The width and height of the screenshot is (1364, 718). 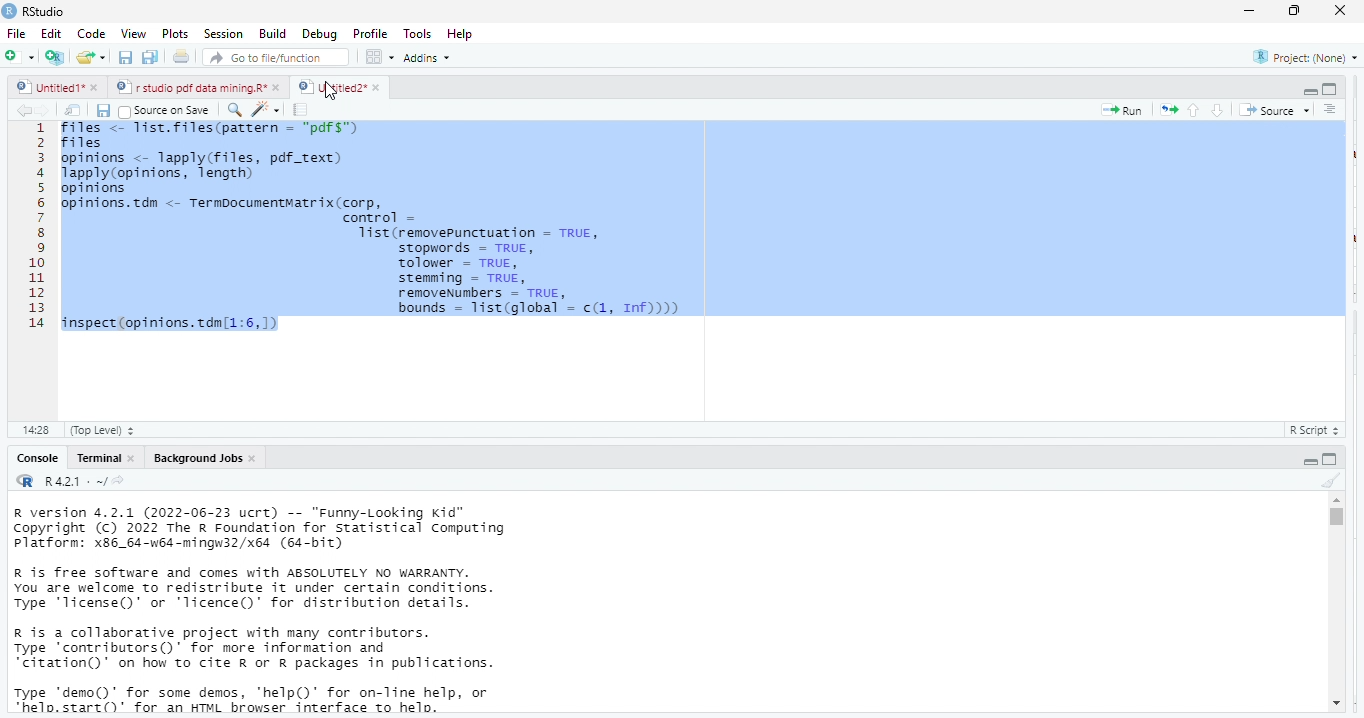 What do you see at coordinates (128, 34) in the screenshot?
I see `view` at bounding box center [128, 34].